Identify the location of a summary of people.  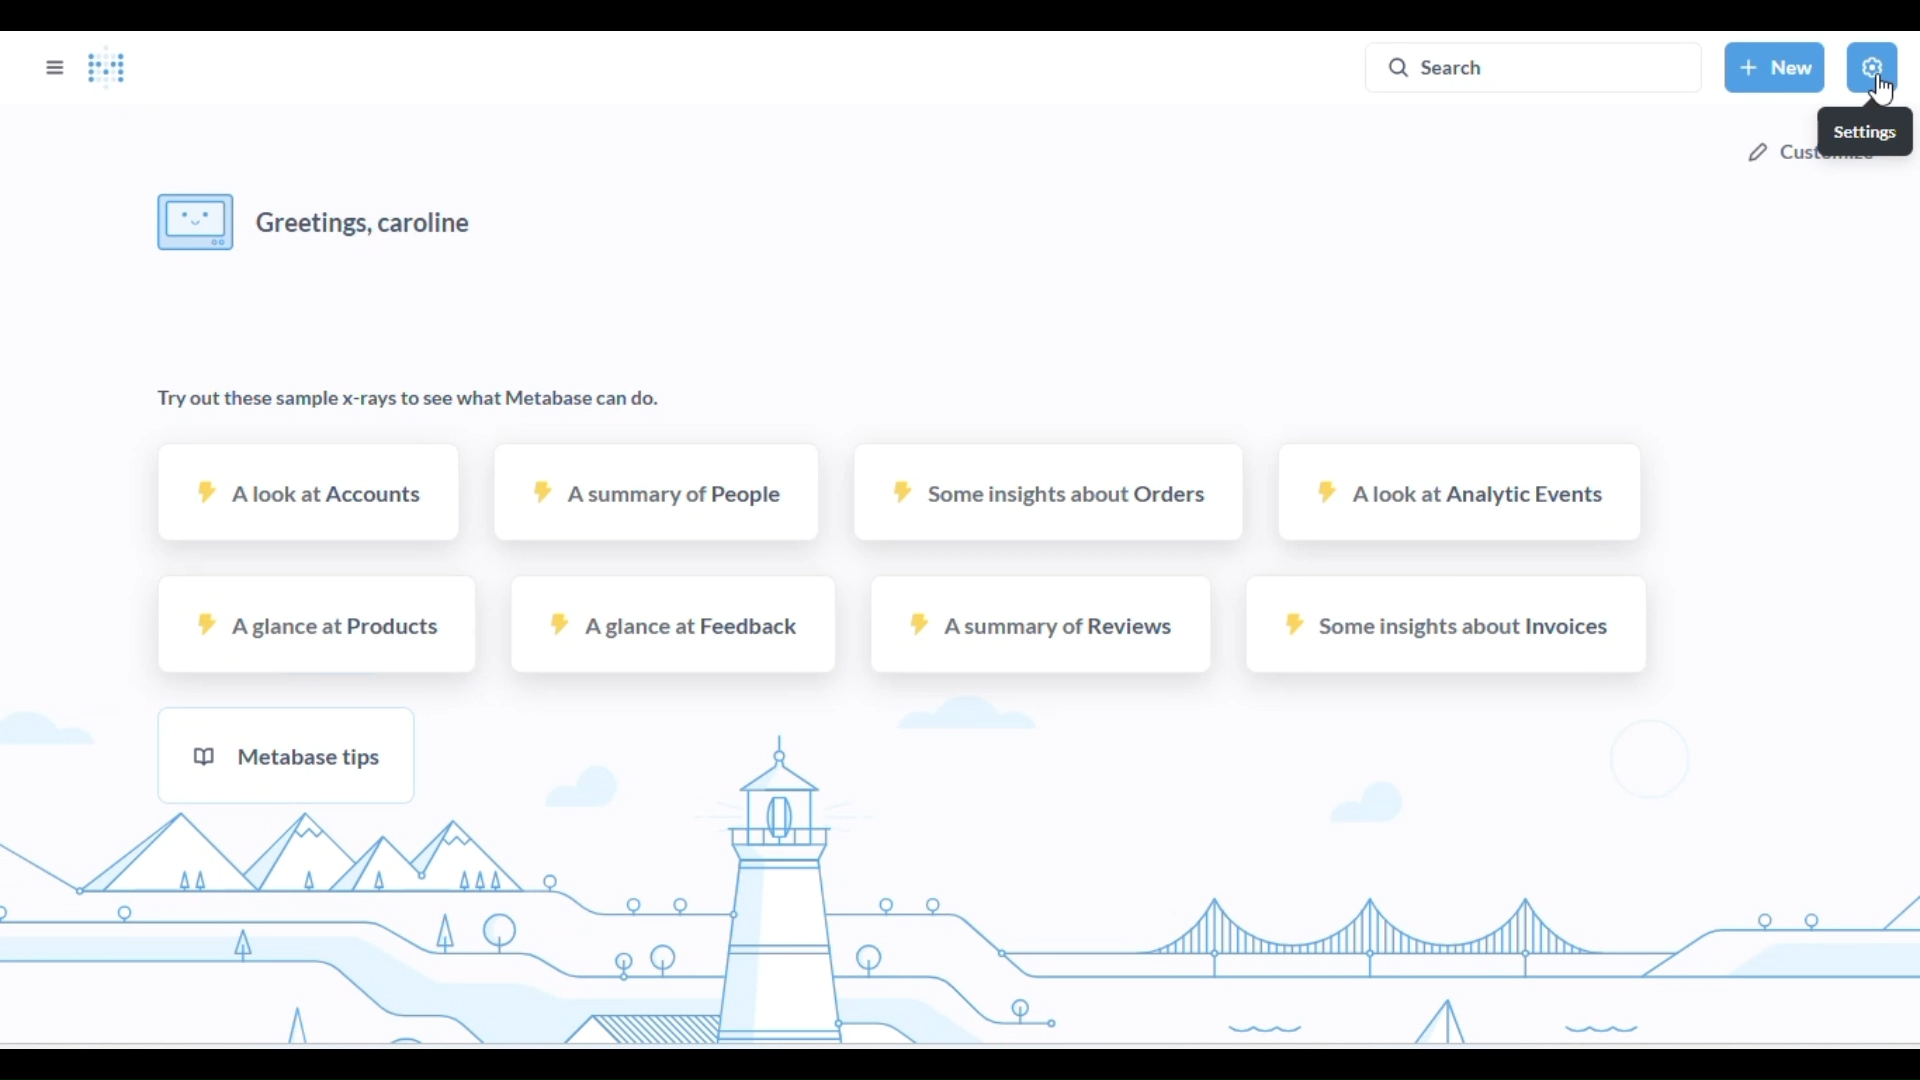
(659, 492).